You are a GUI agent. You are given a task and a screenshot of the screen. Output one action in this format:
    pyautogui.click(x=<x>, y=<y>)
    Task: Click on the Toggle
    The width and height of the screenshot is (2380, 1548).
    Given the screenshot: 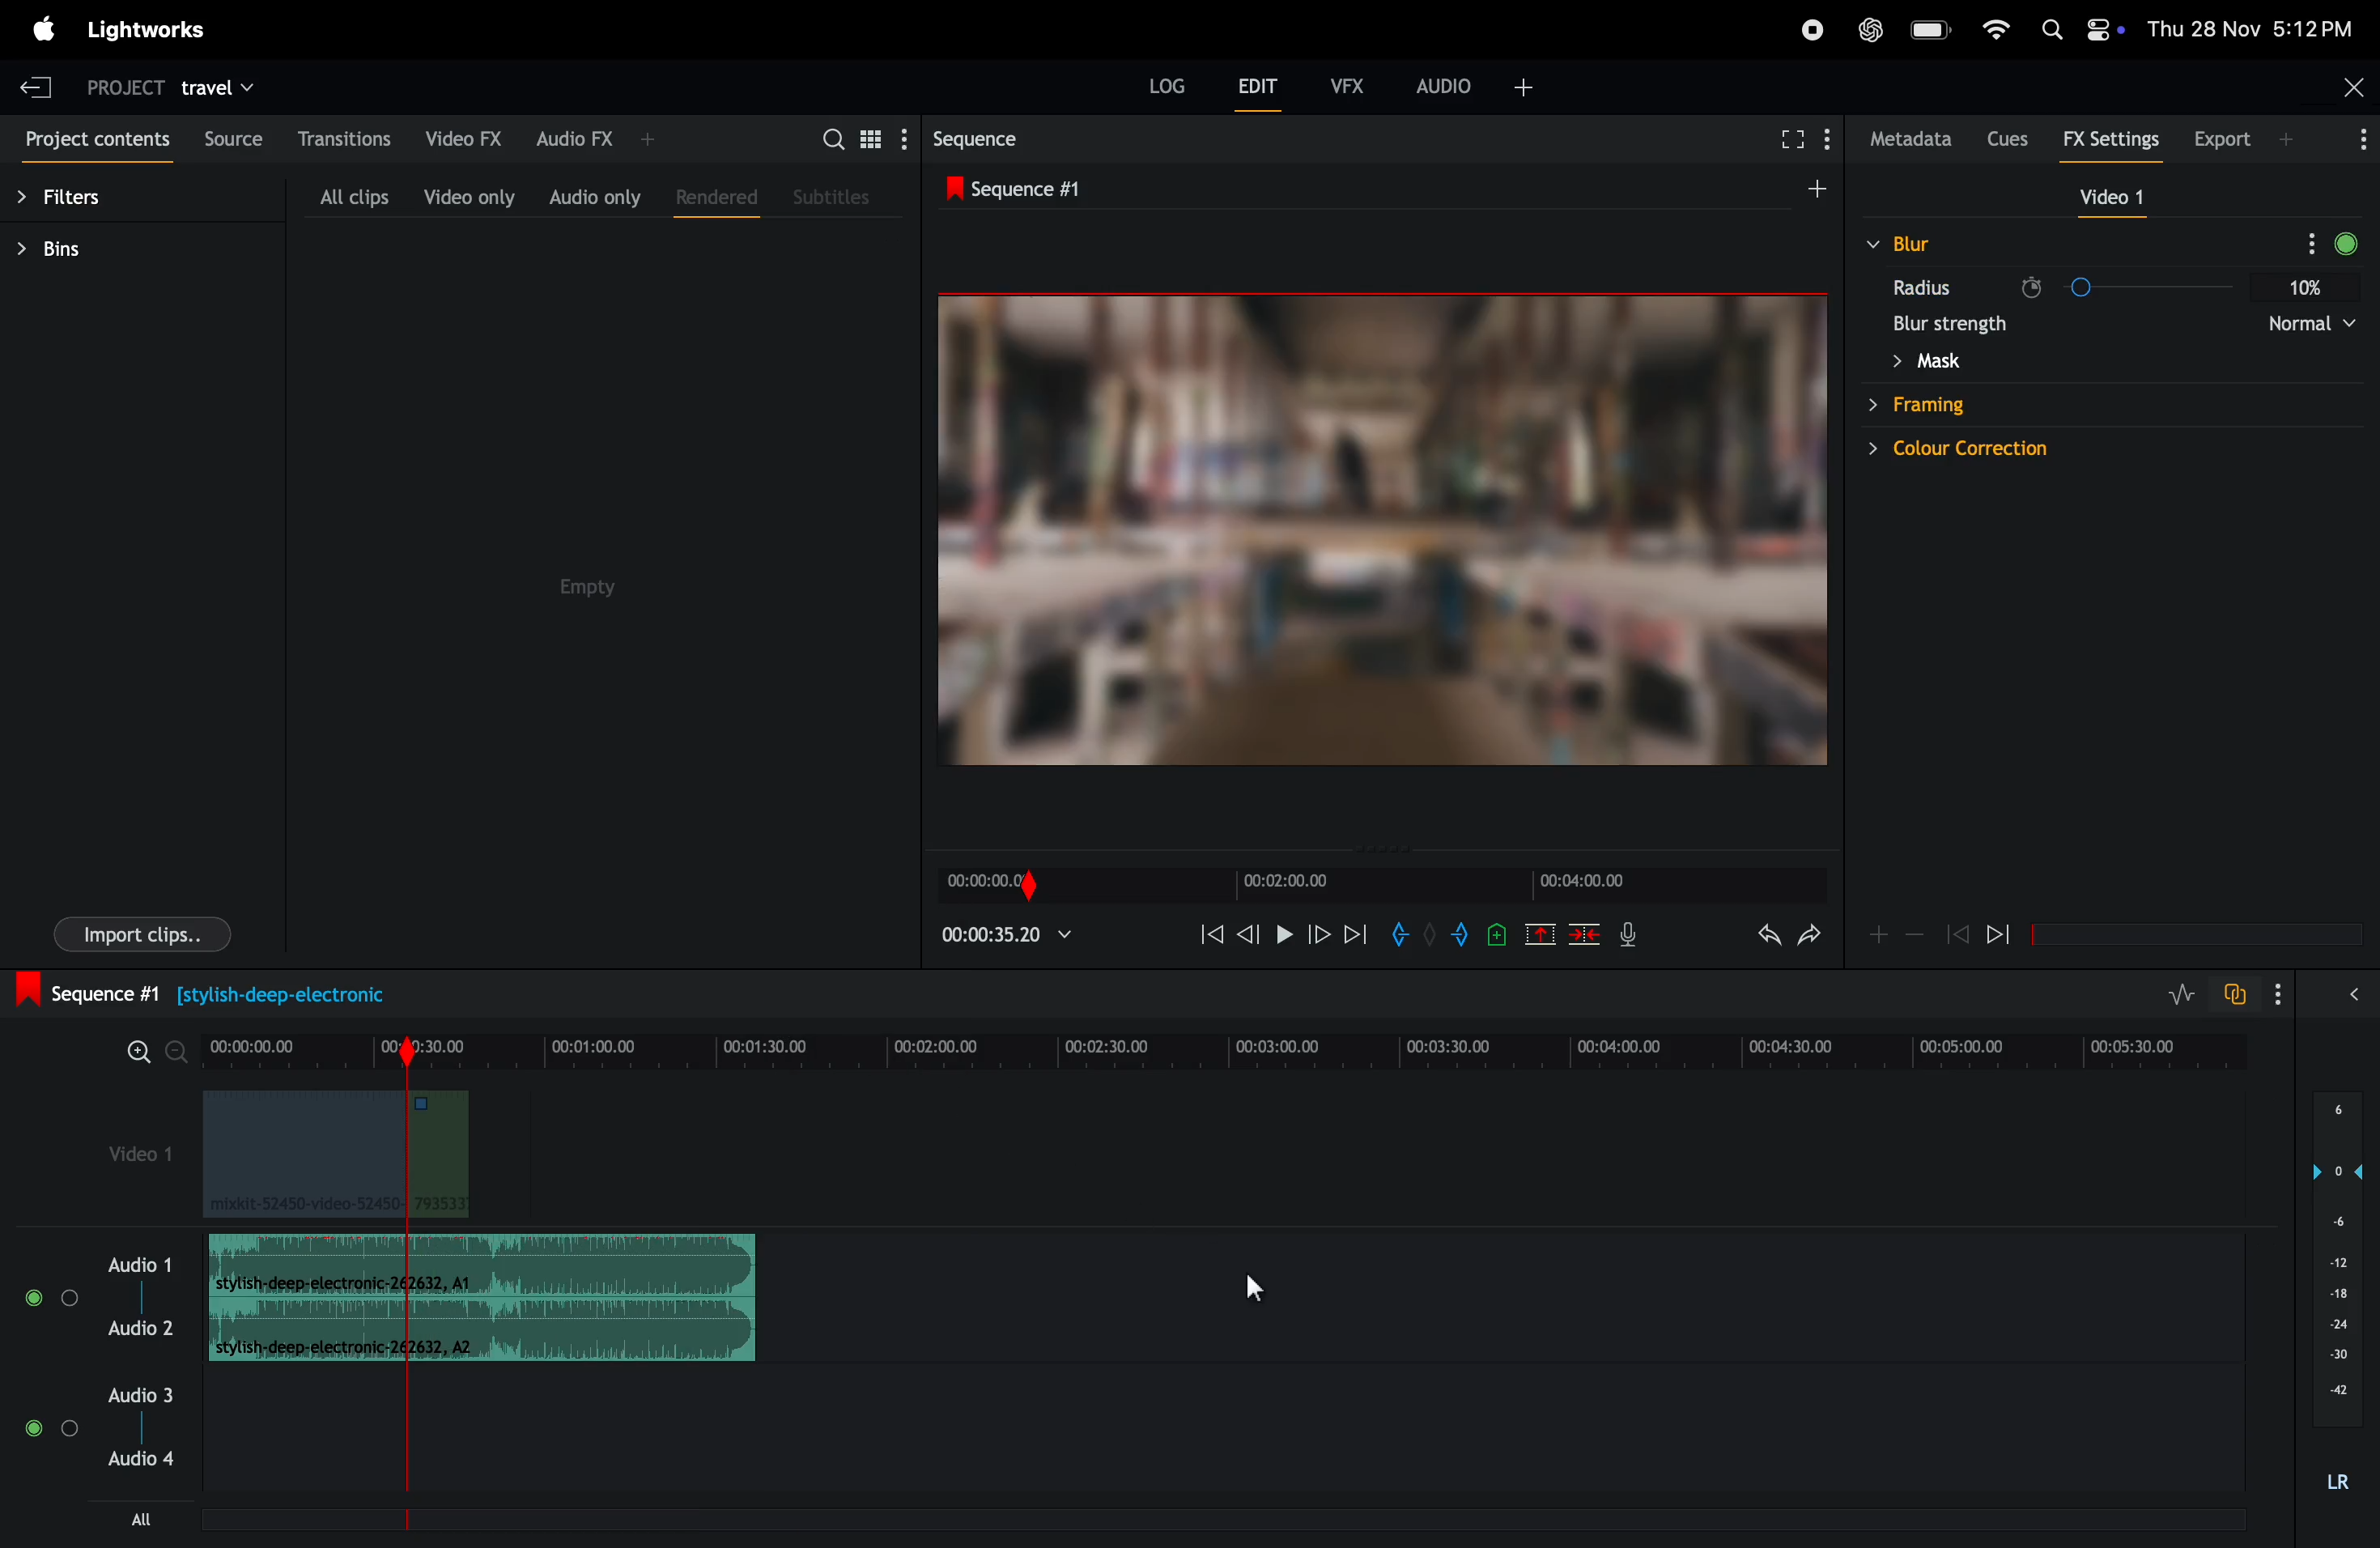 What is the action you would take?
    pyautogui.click(x=30, y=1429)
    